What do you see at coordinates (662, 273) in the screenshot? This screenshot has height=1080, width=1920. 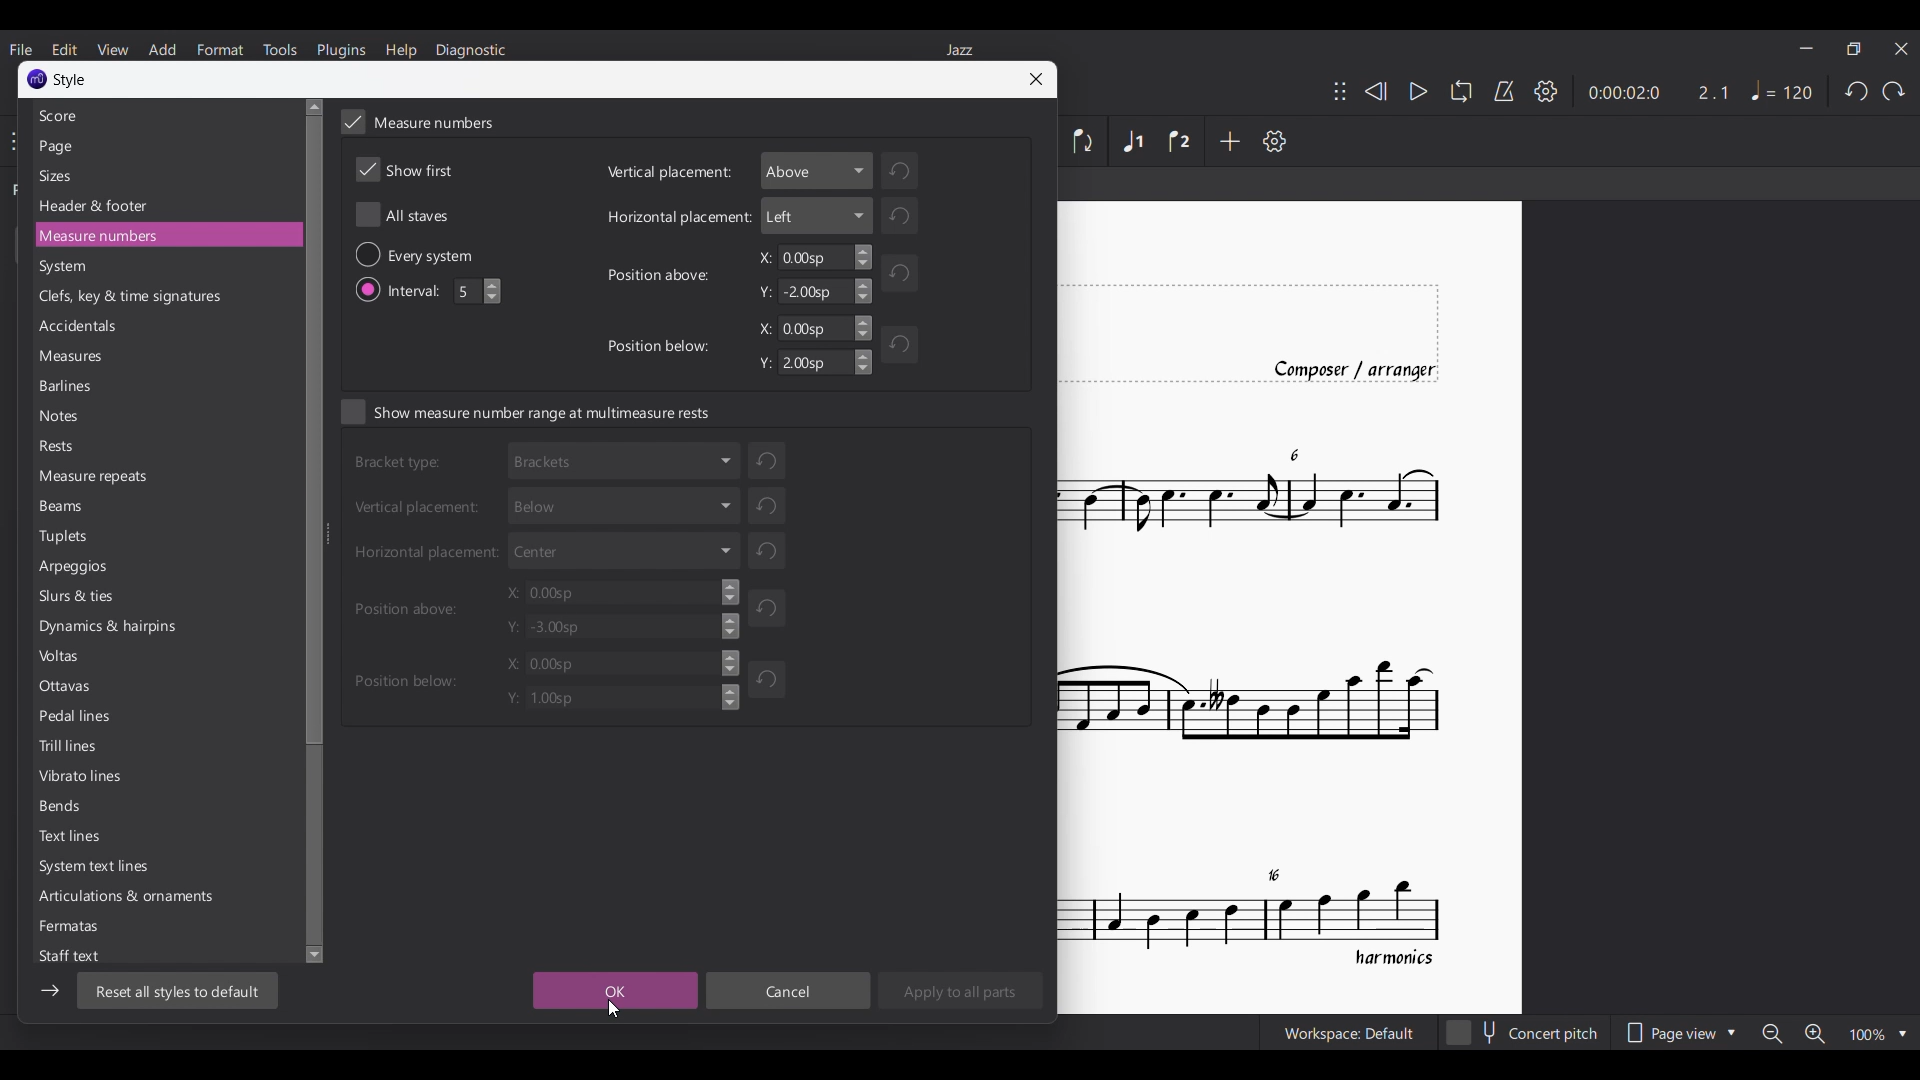 I see `Position above` at bounding box center [662, 273].